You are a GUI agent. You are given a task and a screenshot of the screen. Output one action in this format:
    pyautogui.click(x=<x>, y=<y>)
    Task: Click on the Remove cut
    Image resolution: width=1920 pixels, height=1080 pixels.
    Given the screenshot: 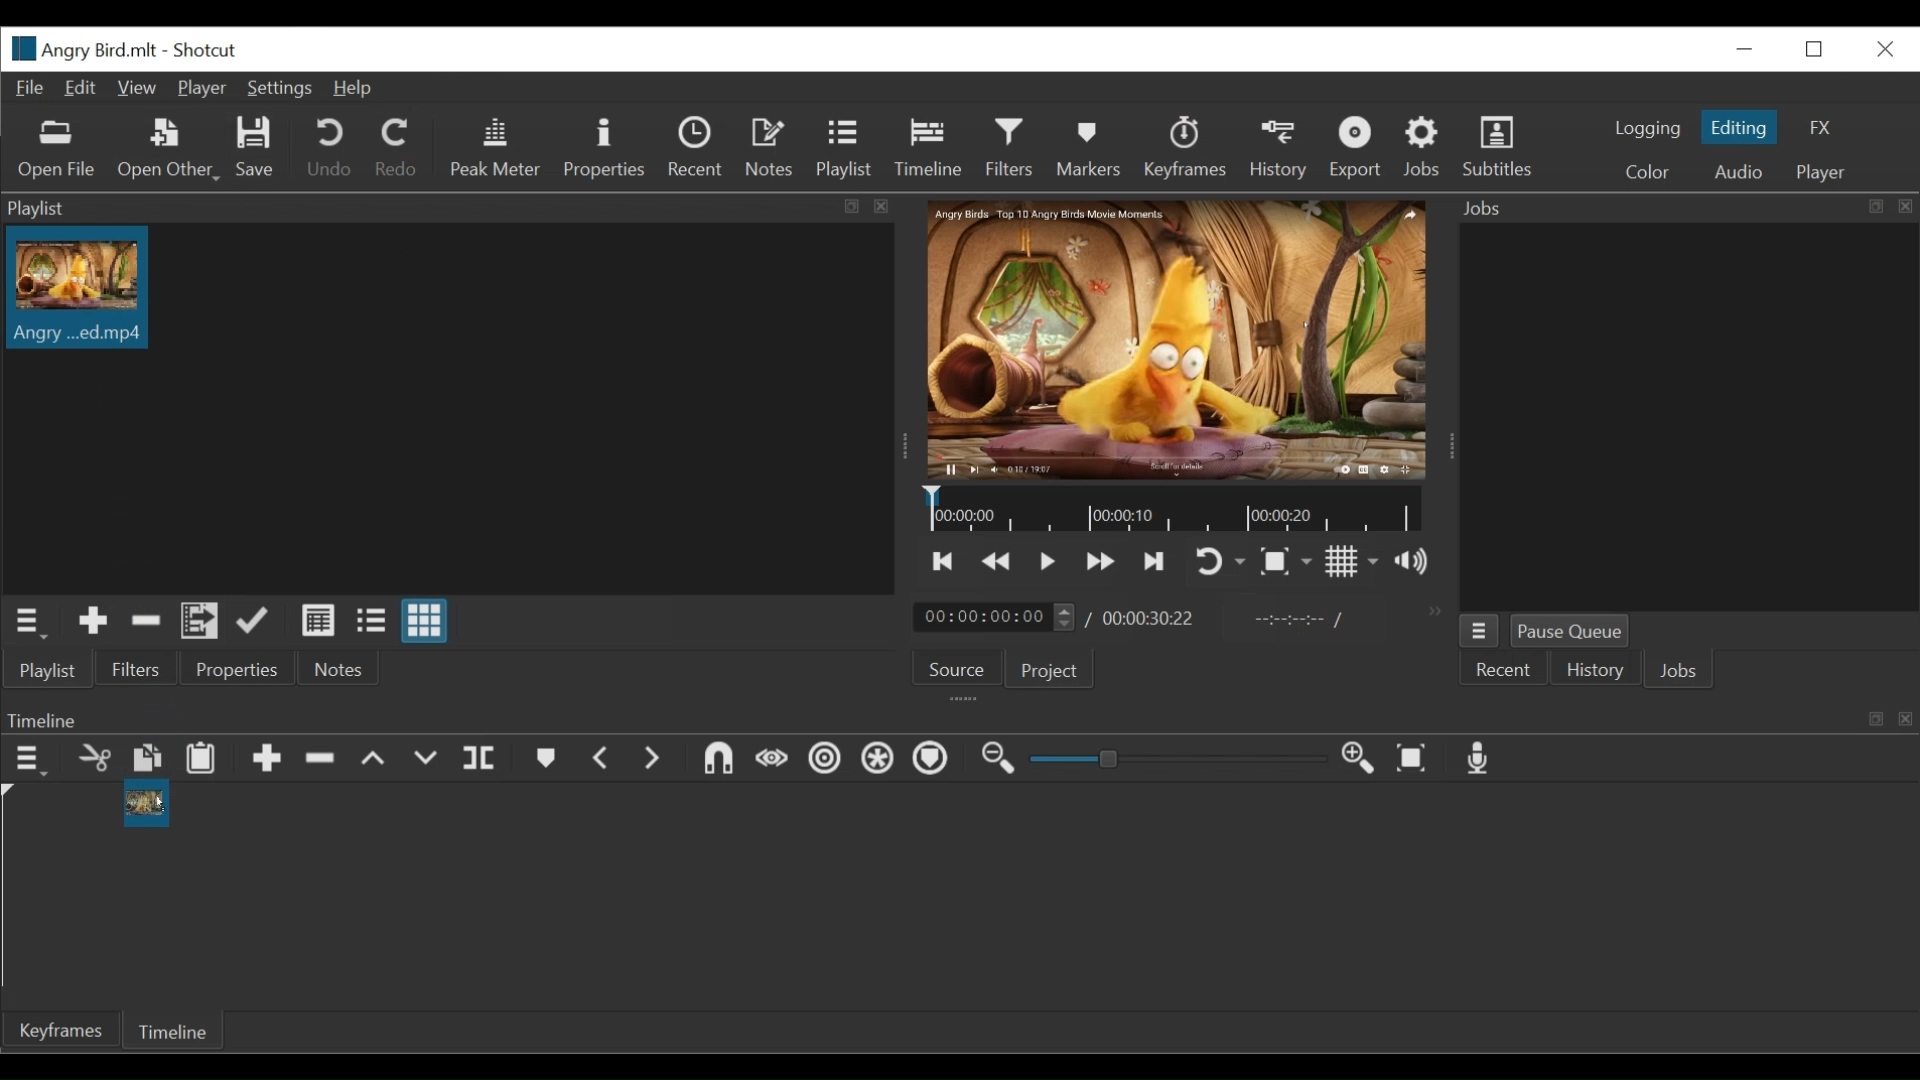 What is the action you would take?
    pyautogui.click(x=146, y=620)
    